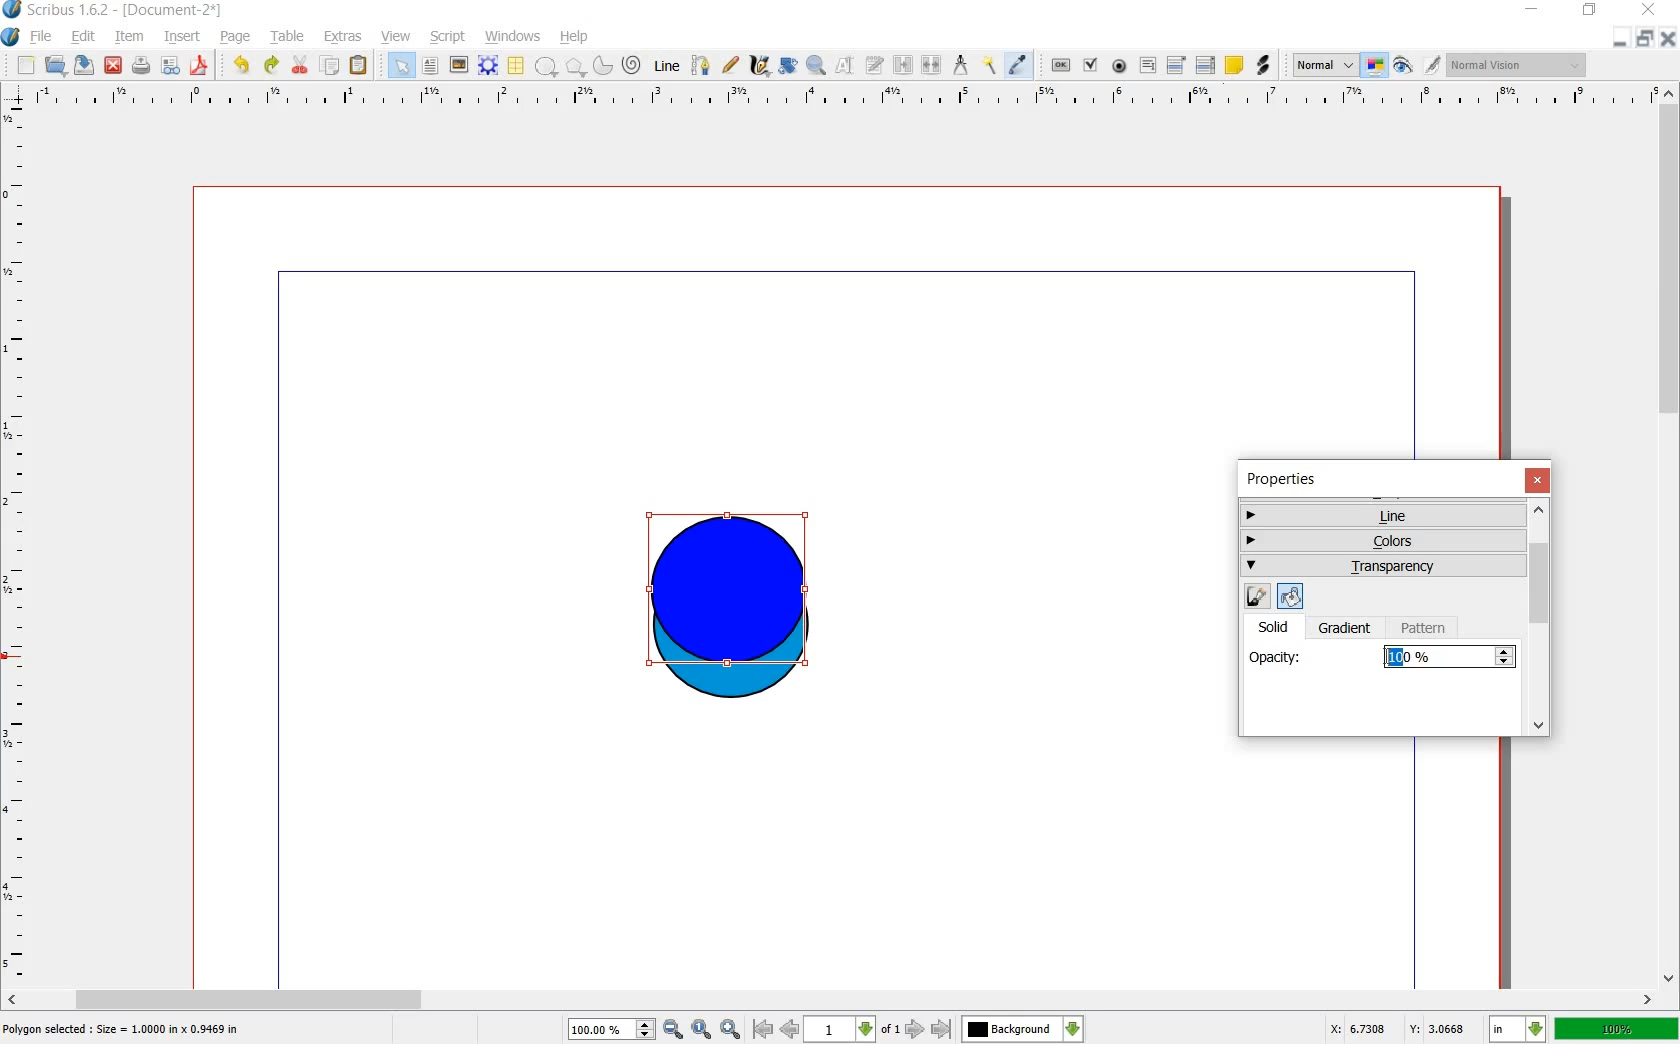  What do you see at coordinates (1619, 40) in the screenshot?
I see `minimize` at bounding box center [1619, 40].